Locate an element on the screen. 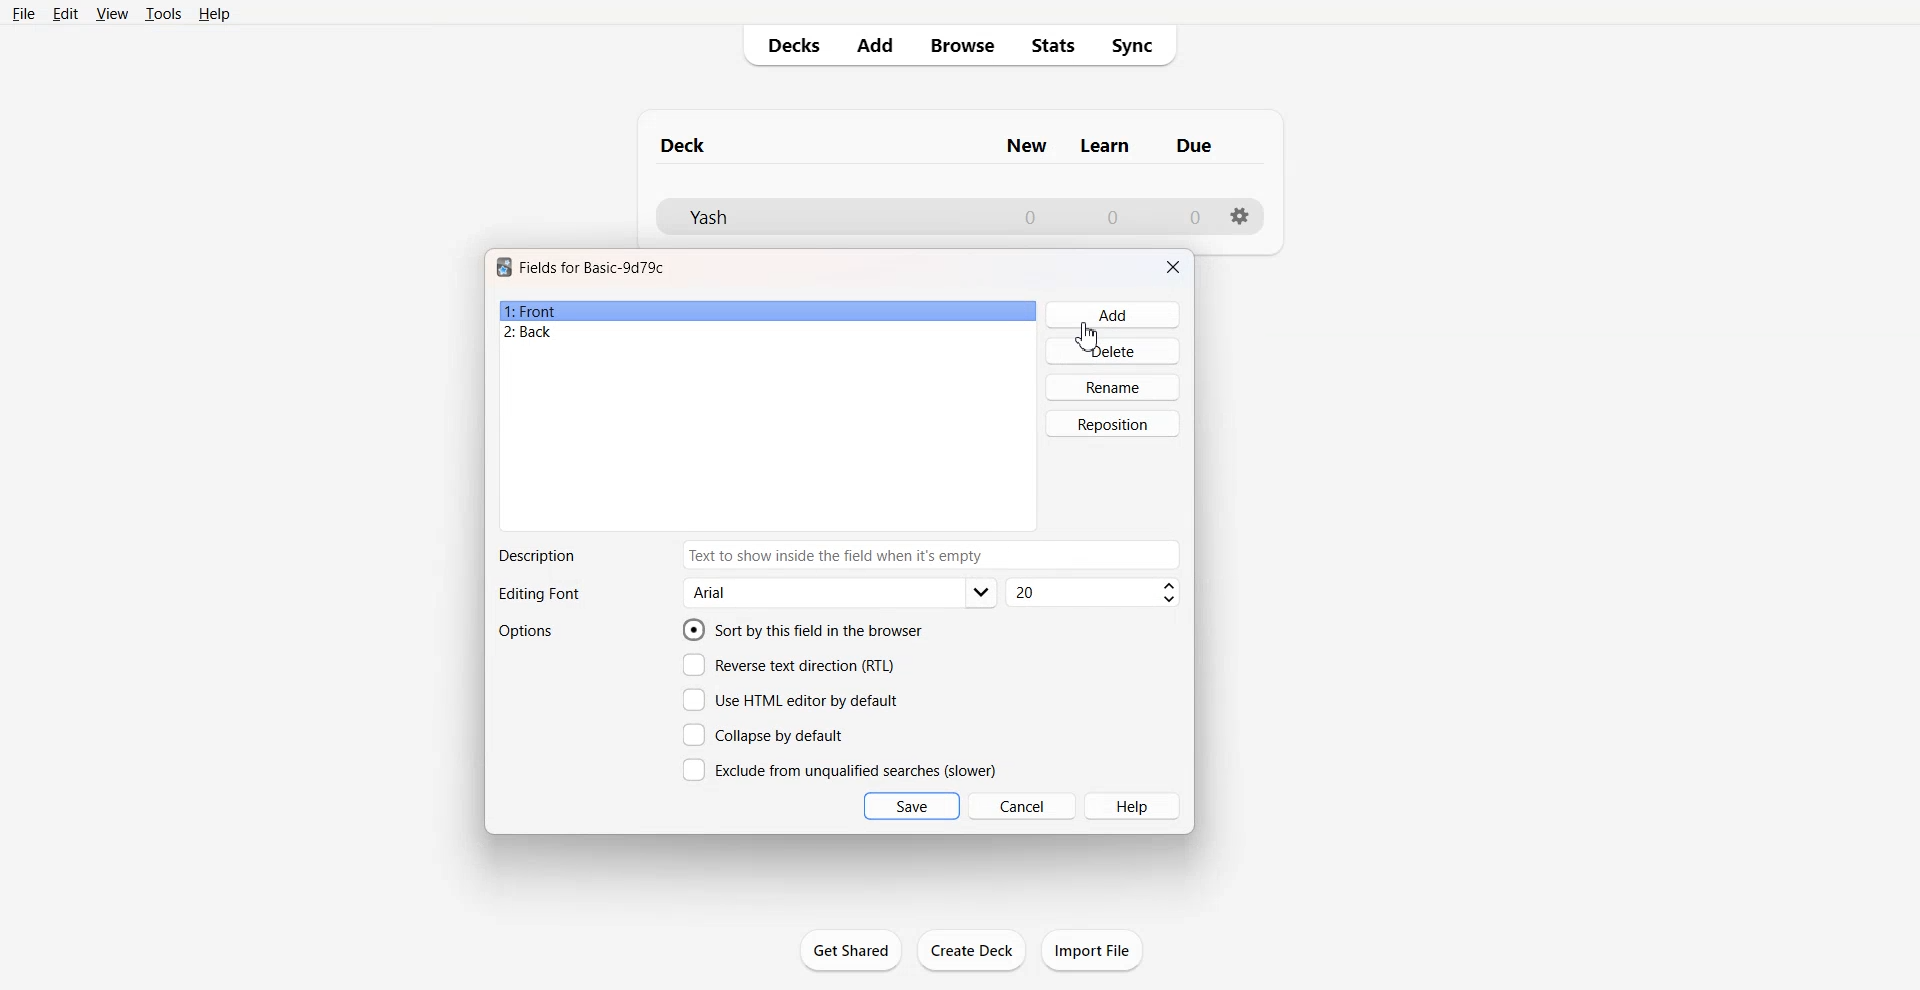 The width and height of the screenshot is (1920, 990). Text 1 is located at coordinates (593, 267).